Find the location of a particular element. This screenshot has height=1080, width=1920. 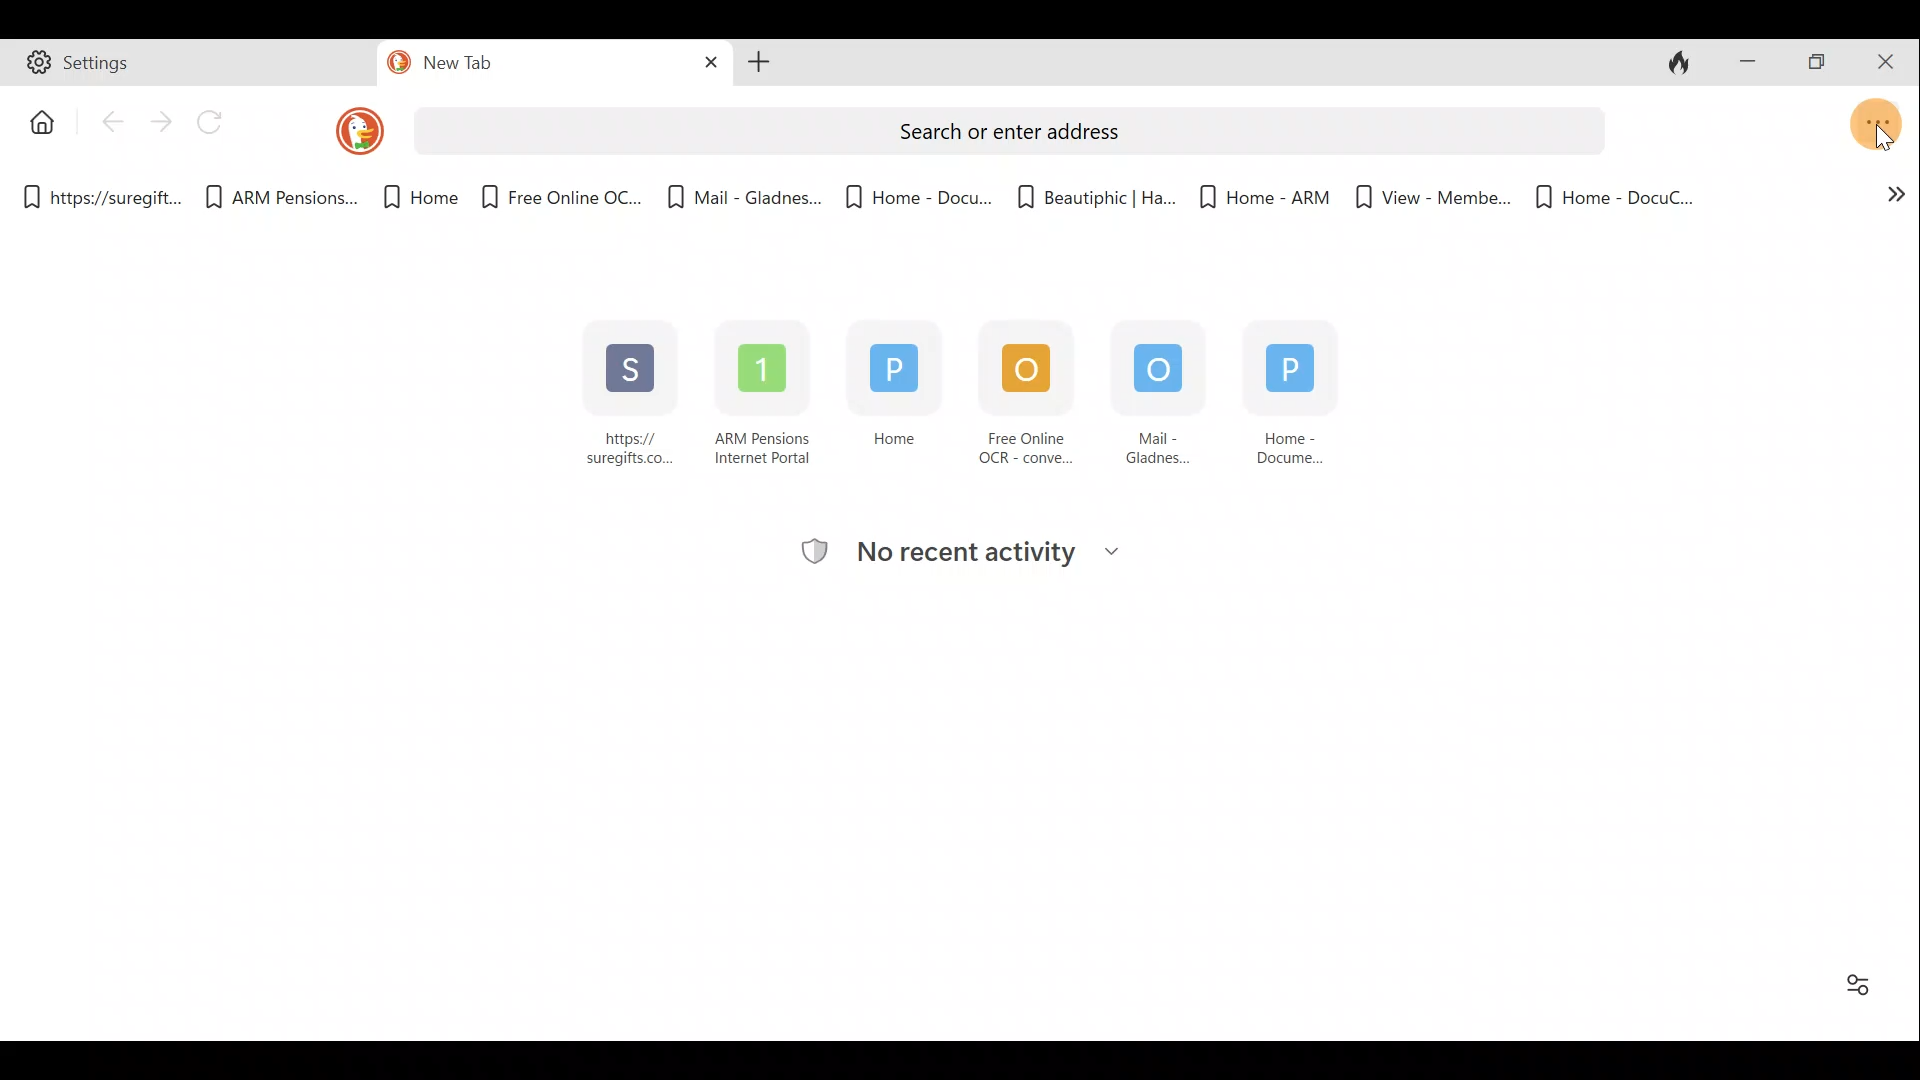

Enable/Disable "Favorites" and "Recent Activity" is located at coordinates (1851, 978).